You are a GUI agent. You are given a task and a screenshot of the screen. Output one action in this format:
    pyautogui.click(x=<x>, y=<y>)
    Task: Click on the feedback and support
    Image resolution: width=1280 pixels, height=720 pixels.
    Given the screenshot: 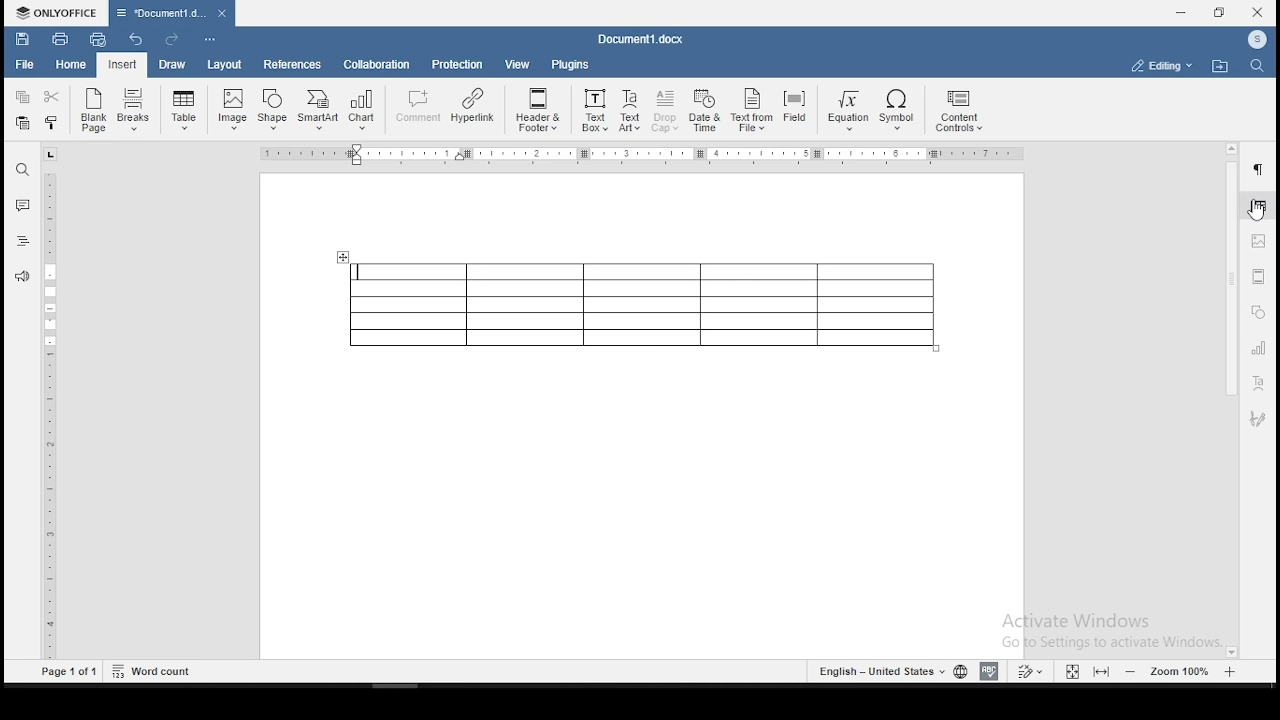 What is the action you would take?
    pyautogui.click(x=23, y=275)
    